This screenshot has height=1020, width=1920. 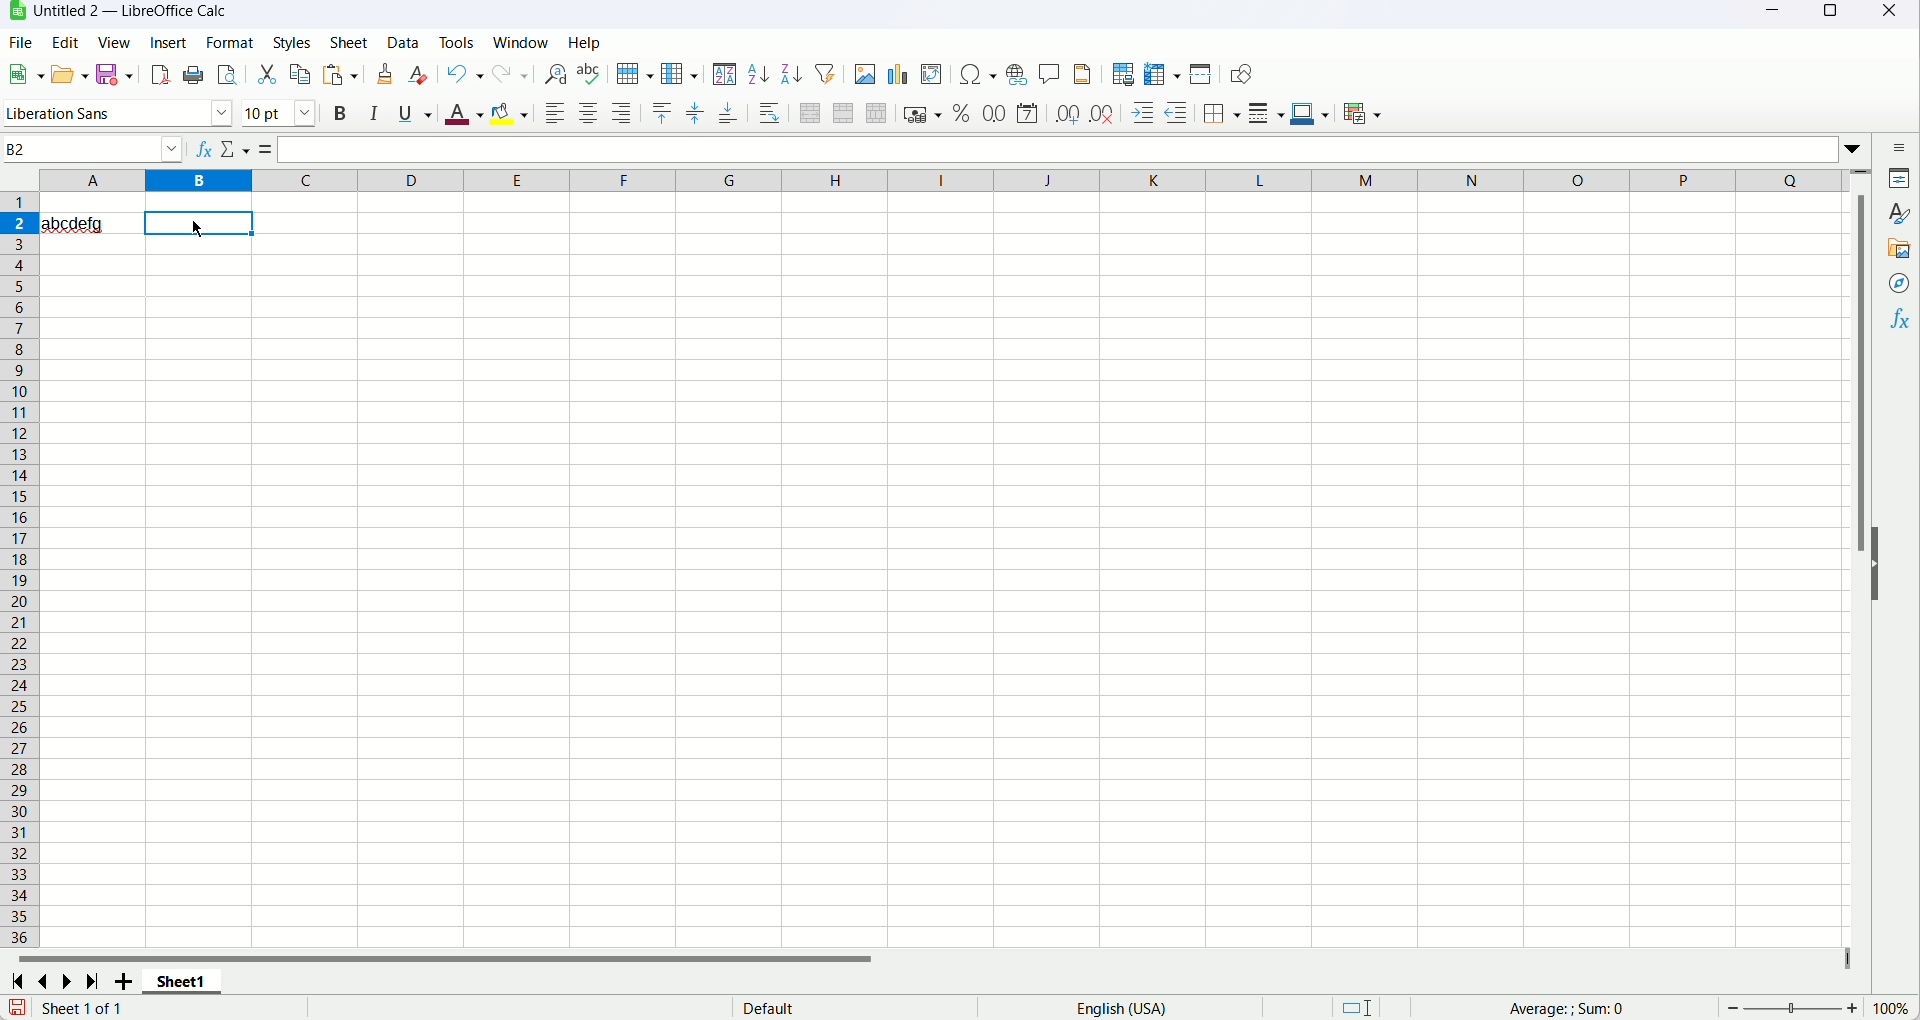 I want to click on open, so click(x=69, y=72).